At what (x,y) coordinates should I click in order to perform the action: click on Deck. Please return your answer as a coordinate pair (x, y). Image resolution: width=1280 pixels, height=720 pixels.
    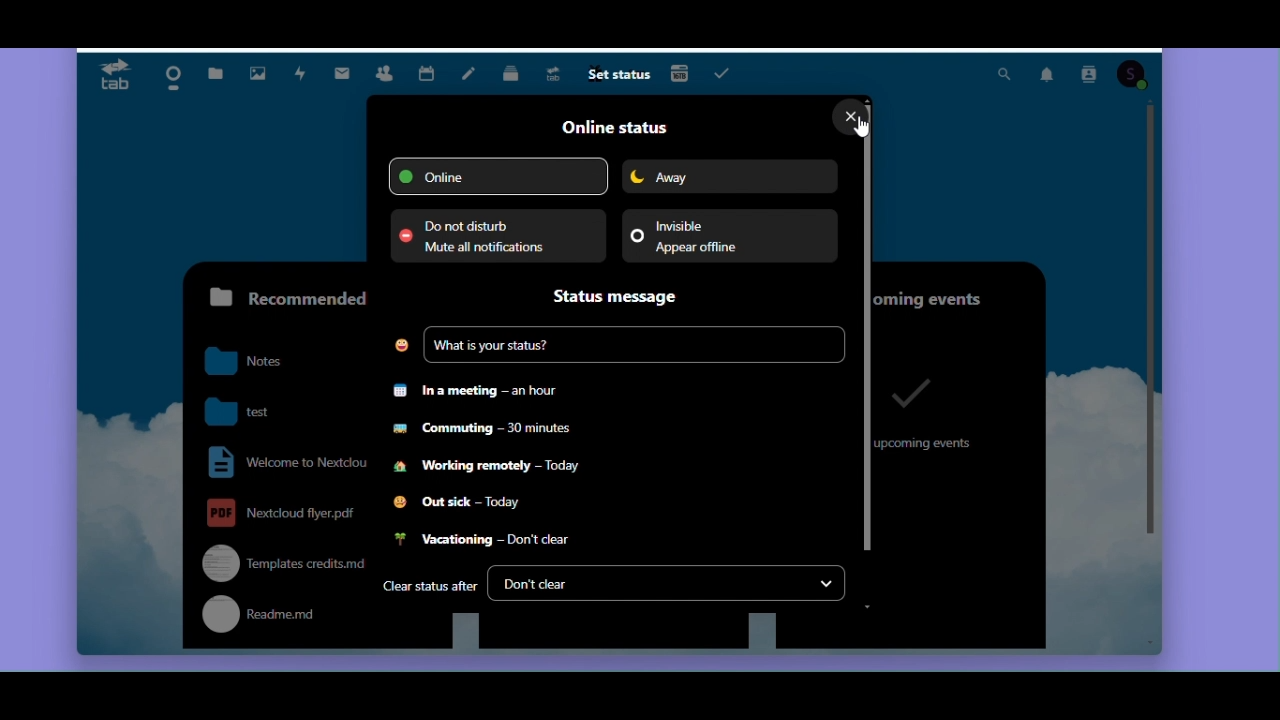
    Looking at the image, I should click on (513, 76).